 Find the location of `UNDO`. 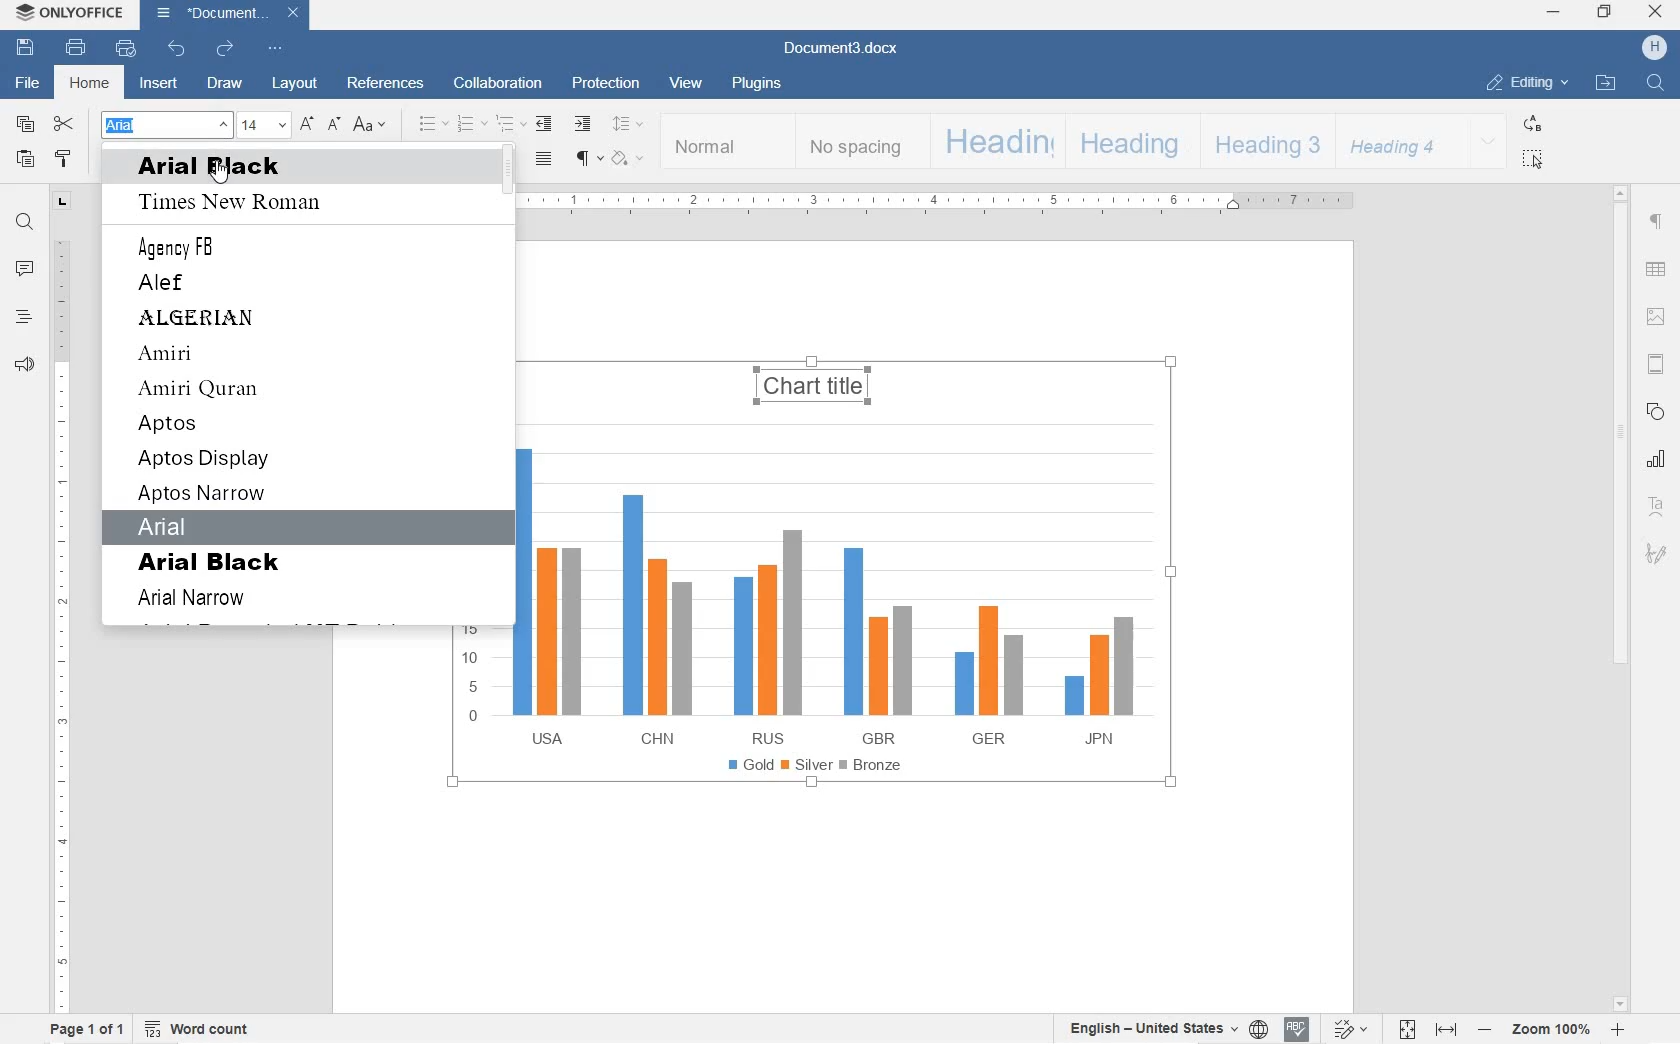

UNDO is located at coordinates (173, 50).